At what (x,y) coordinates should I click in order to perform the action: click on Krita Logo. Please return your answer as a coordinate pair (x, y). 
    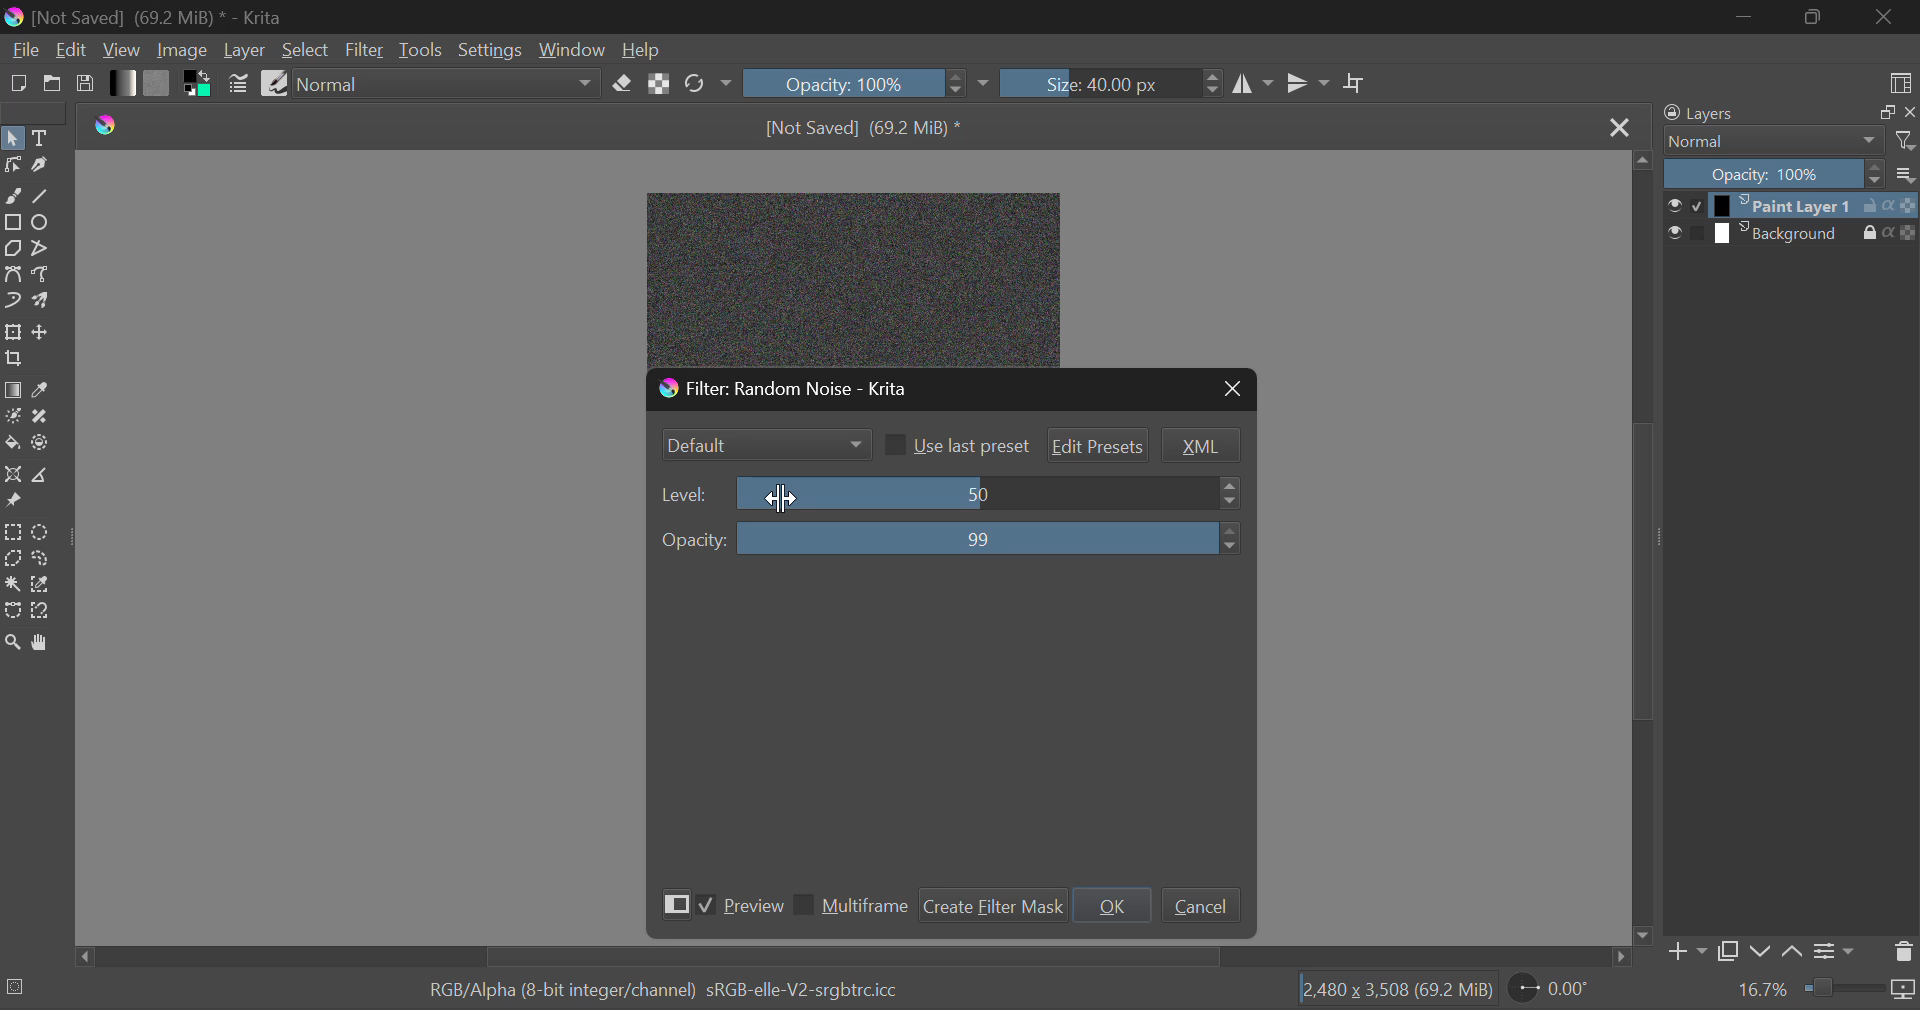
    Looking at the image, I should click on (108, 123).